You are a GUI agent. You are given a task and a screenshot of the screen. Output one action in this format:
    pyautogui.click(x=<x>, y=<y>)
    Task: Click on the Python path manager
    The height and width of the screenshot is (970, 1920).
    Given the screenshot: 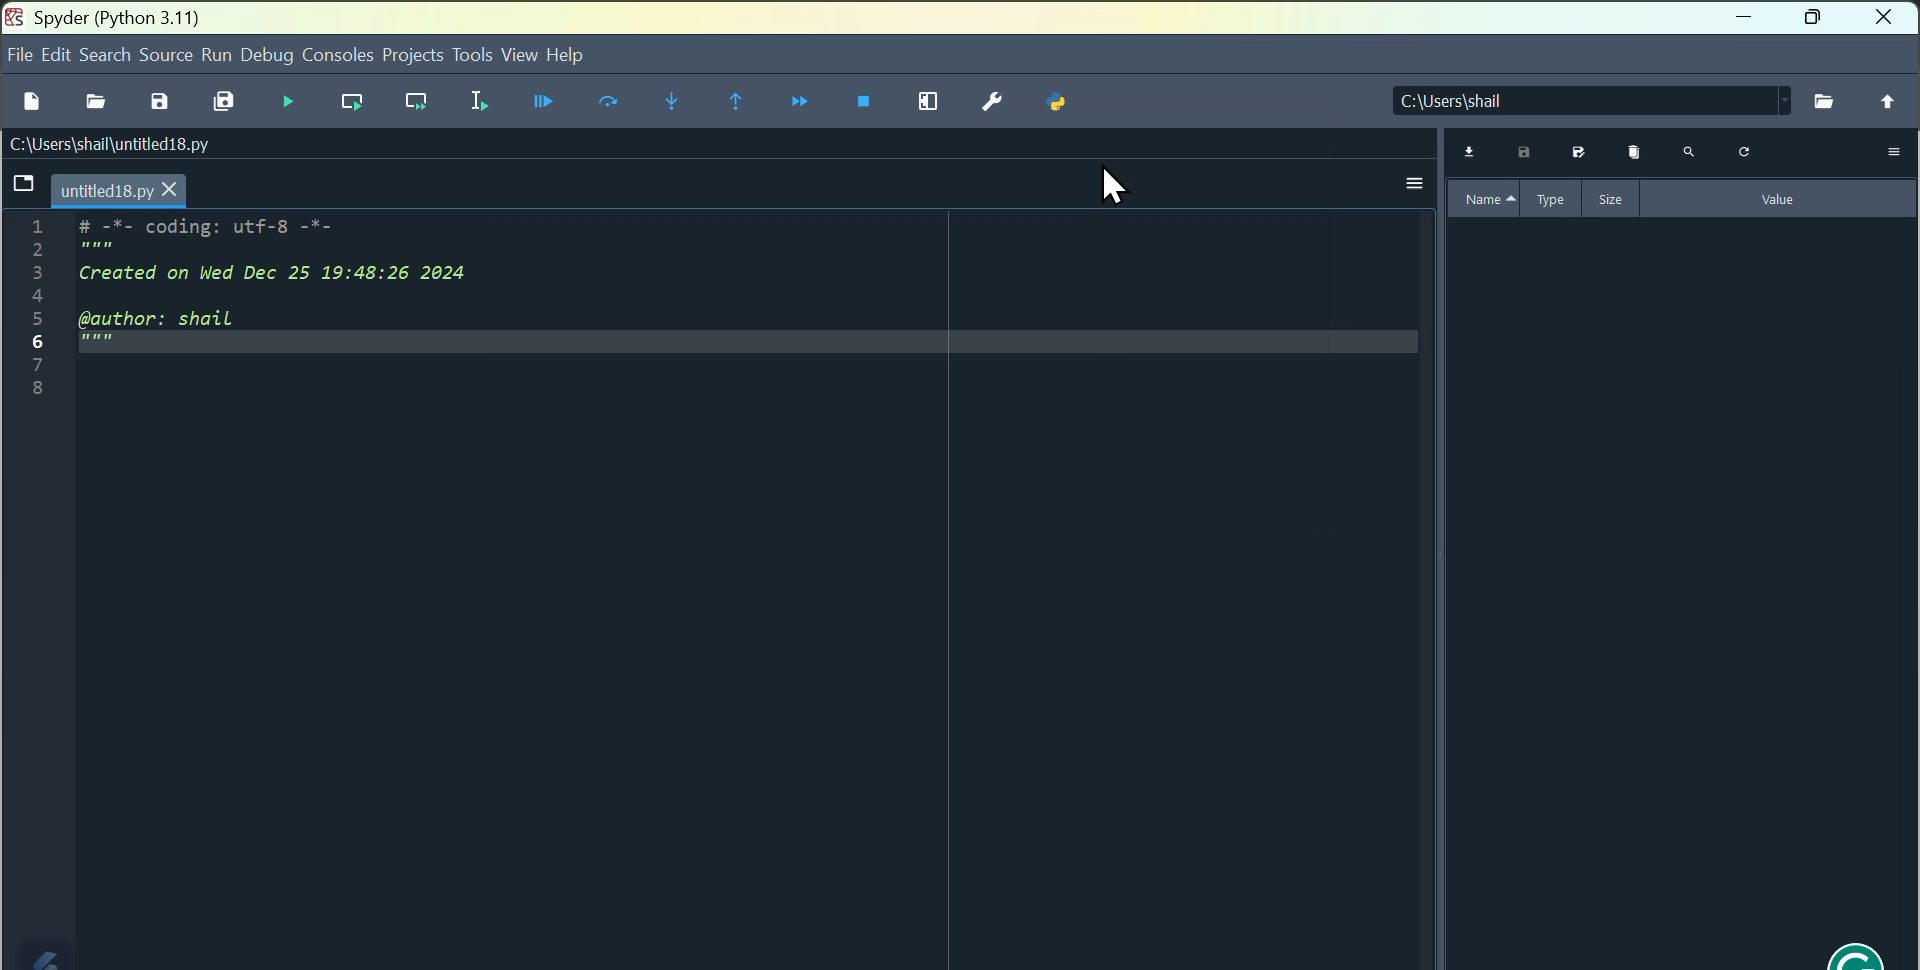 What is the action you would take?
    pyautogui.click(x=1052, y=106)
    